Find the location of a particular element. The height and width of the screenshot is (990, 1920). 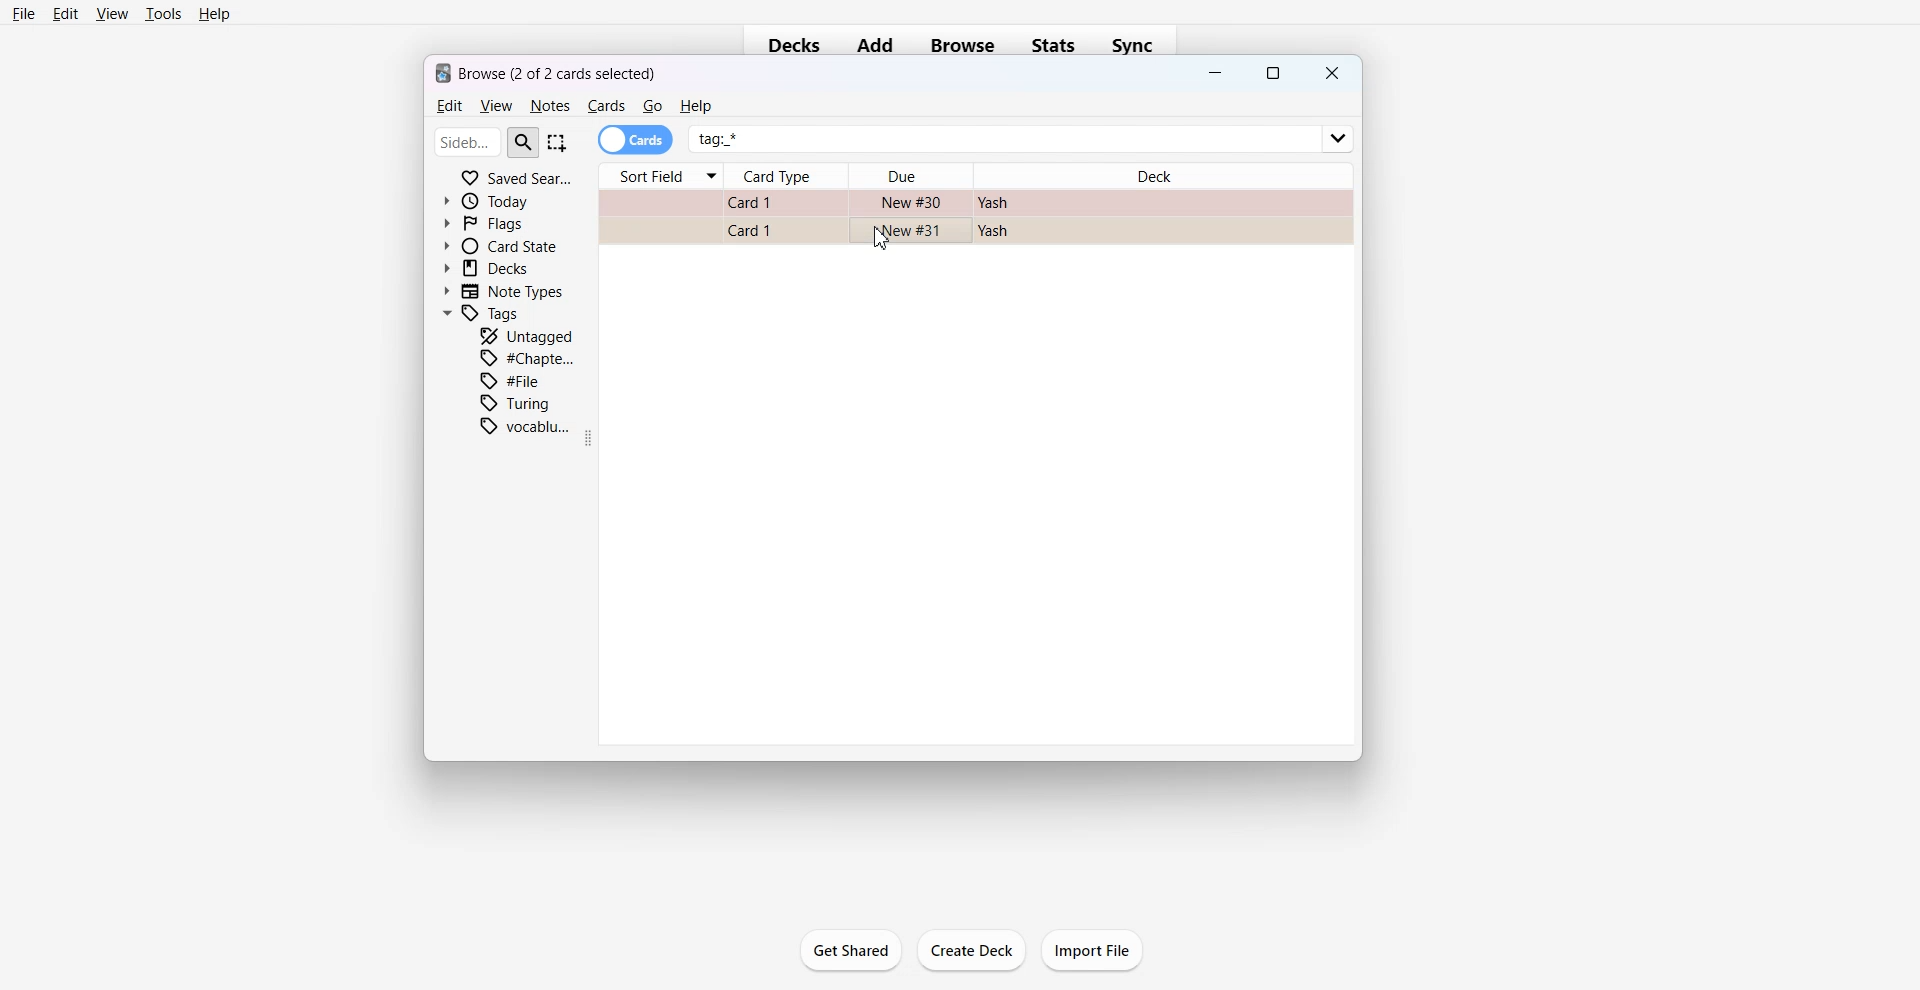

Due is located at coordinates (911, 176).